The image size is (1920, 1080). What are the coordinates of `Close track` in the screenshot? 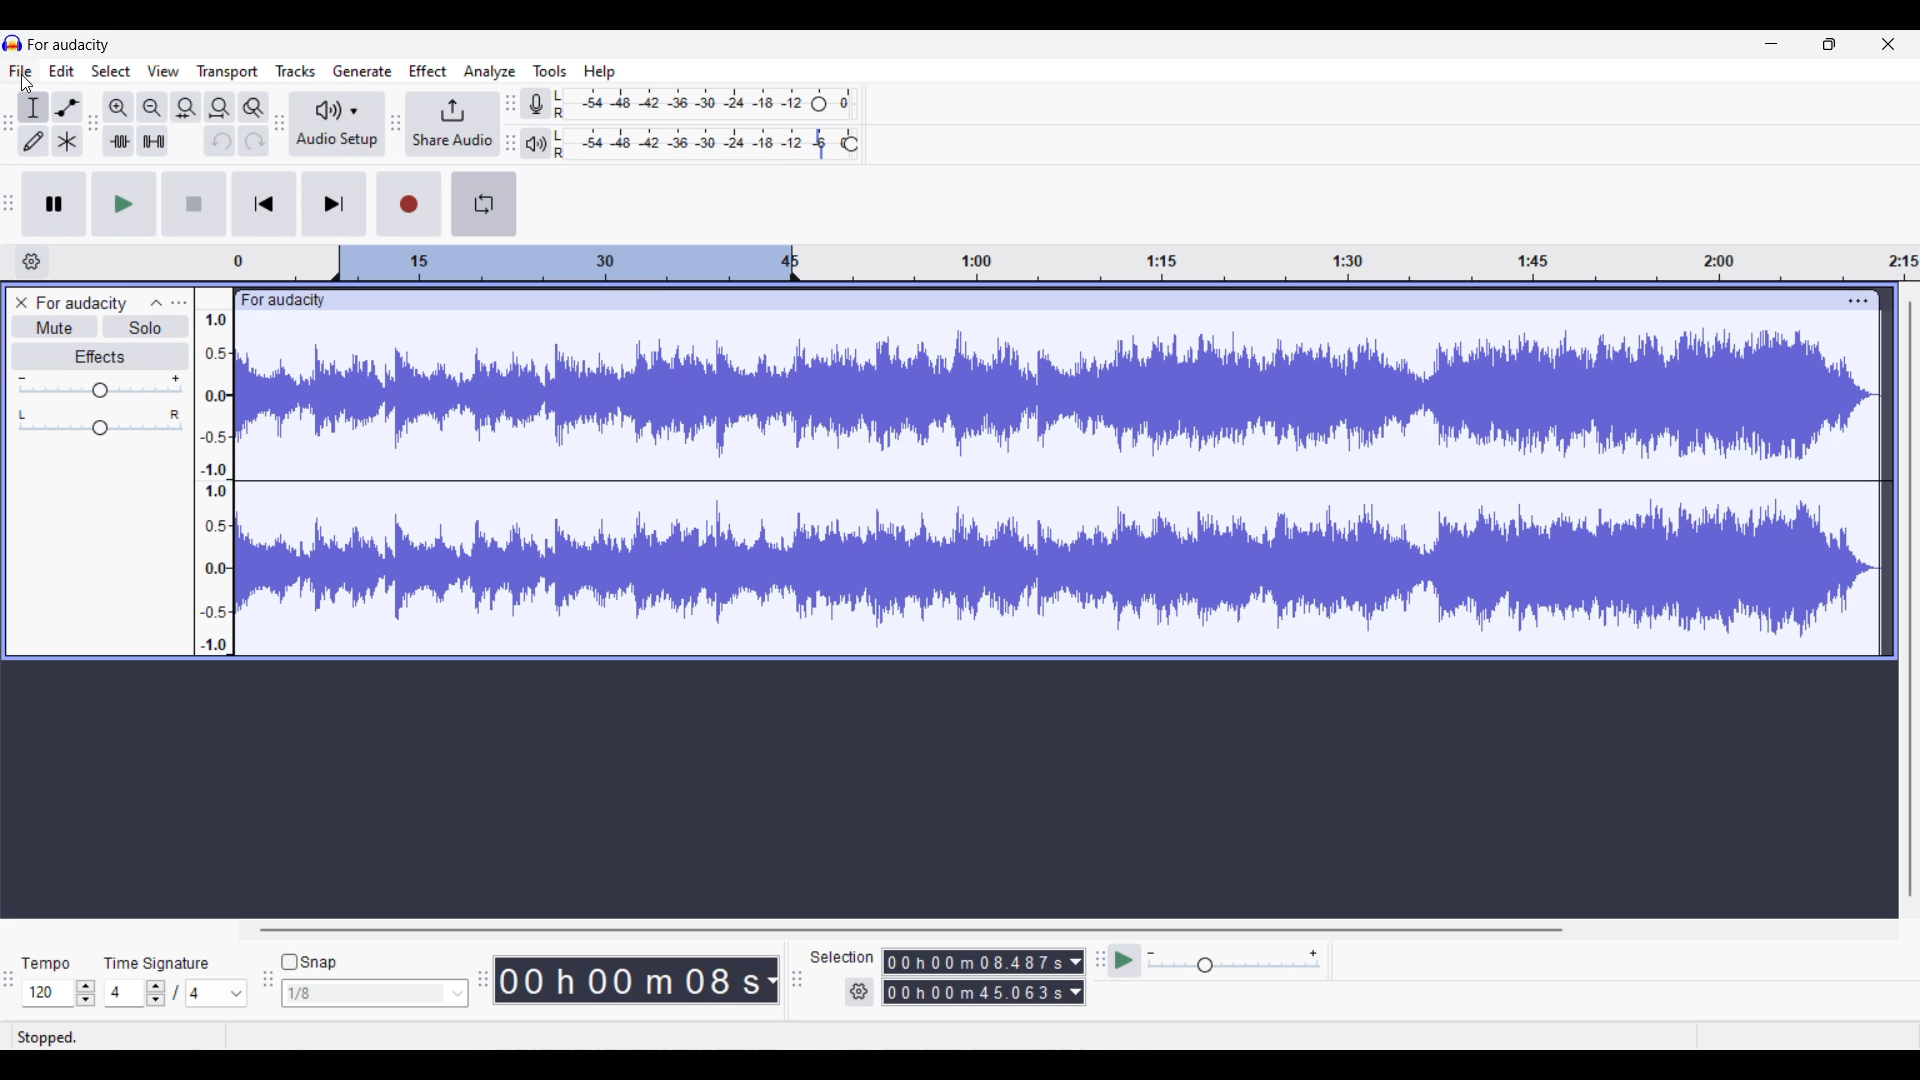 It's located at (22, 302).